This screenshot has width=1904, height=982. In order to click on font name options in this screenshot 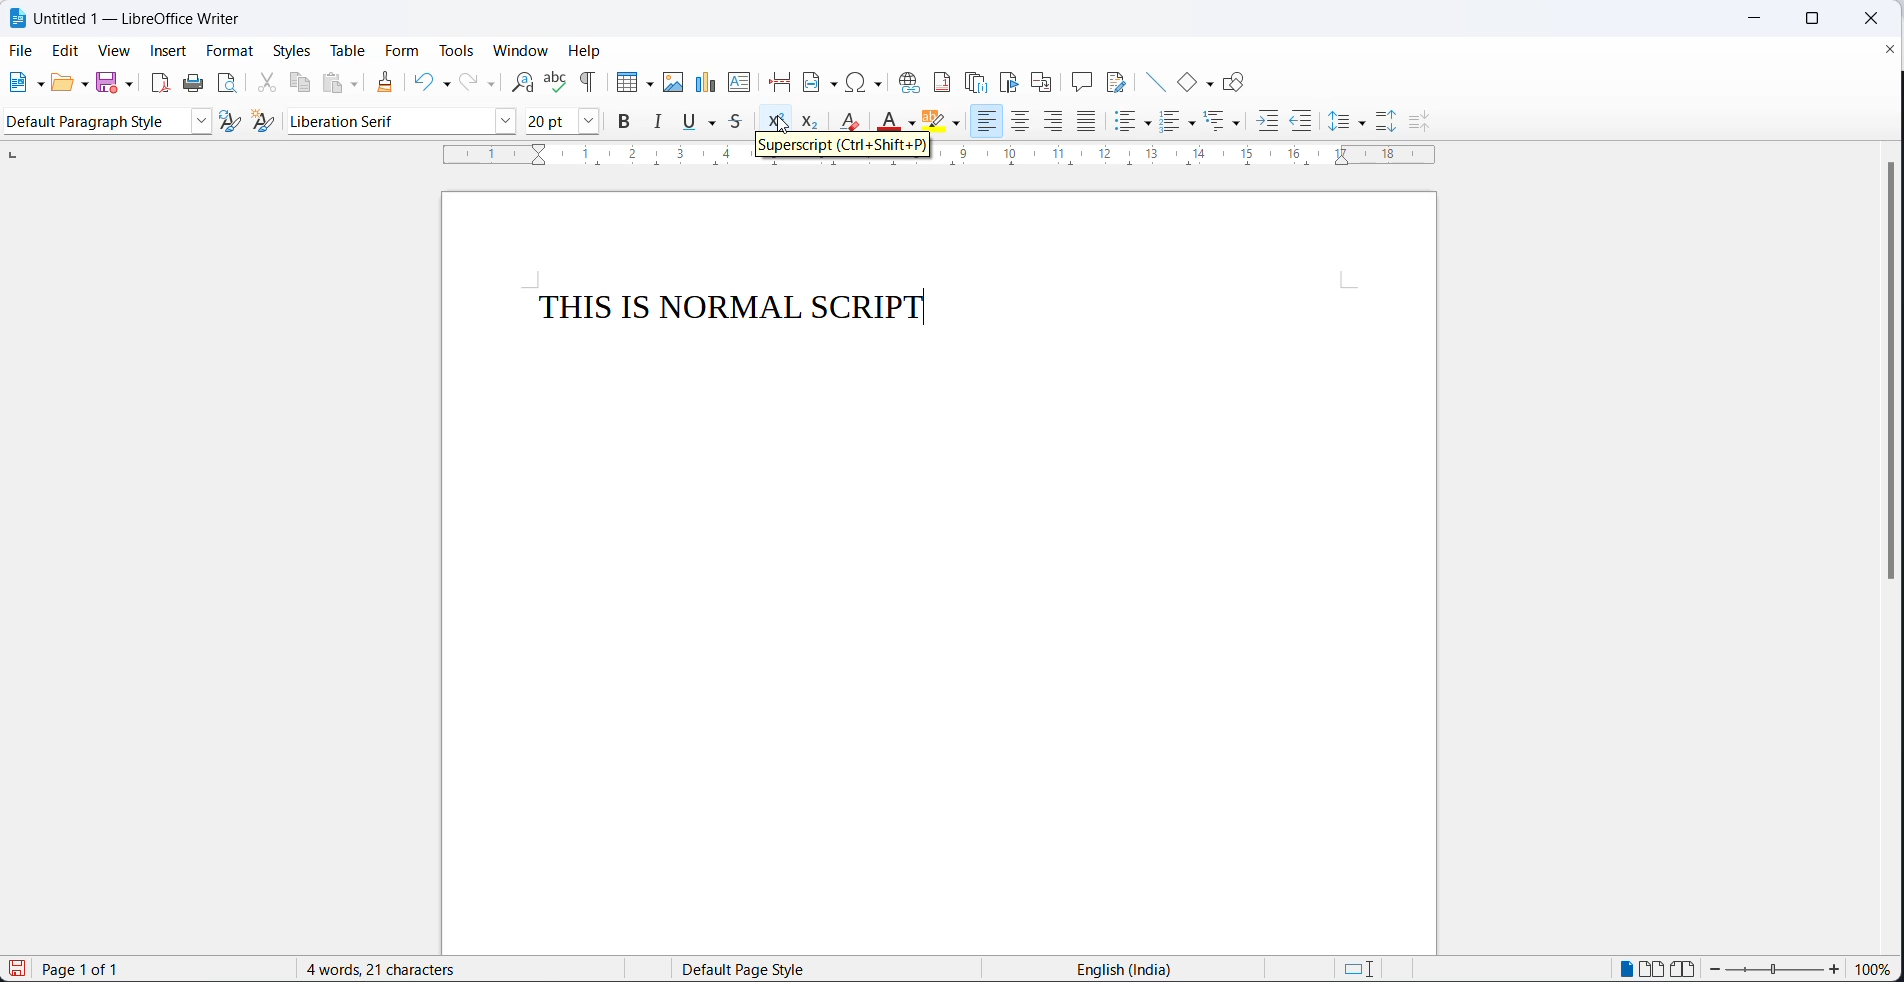, I will do `click(508, 123)`.